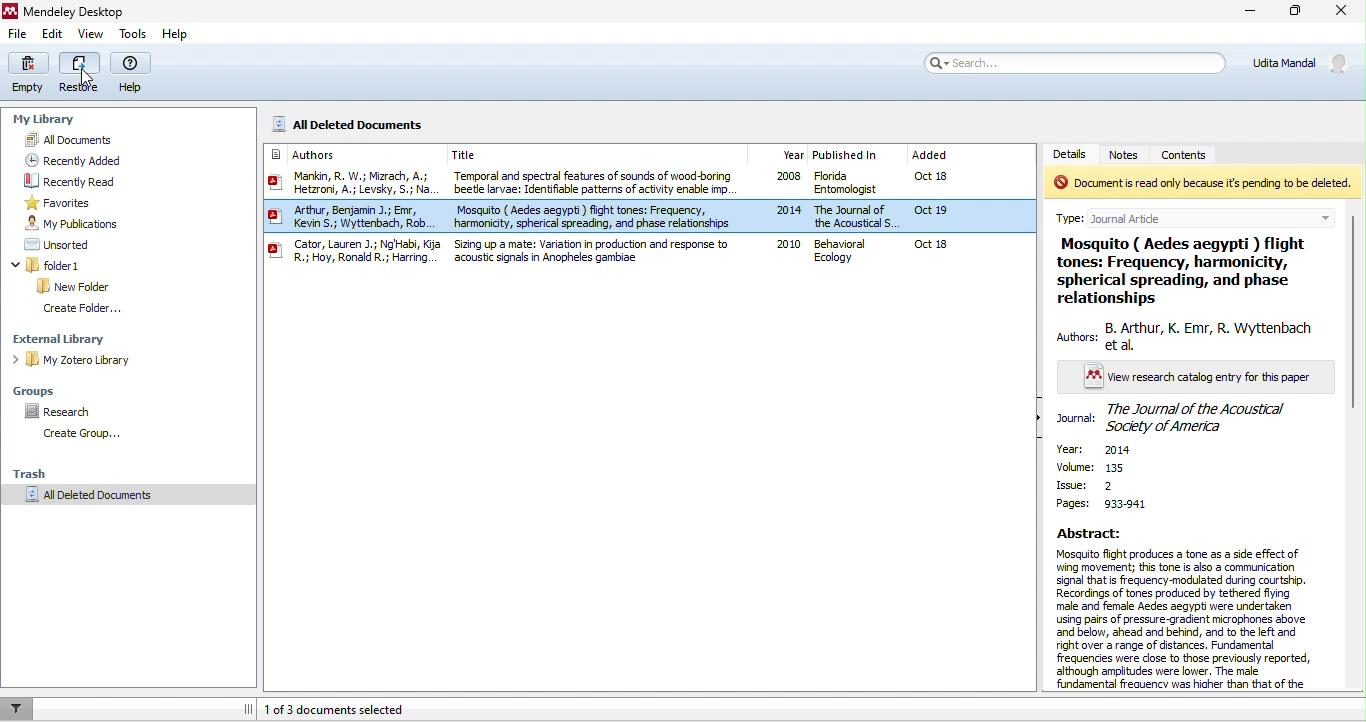  Describe the element at coordinates (85, 309) in the screenshot. I see `create folder` at that location.